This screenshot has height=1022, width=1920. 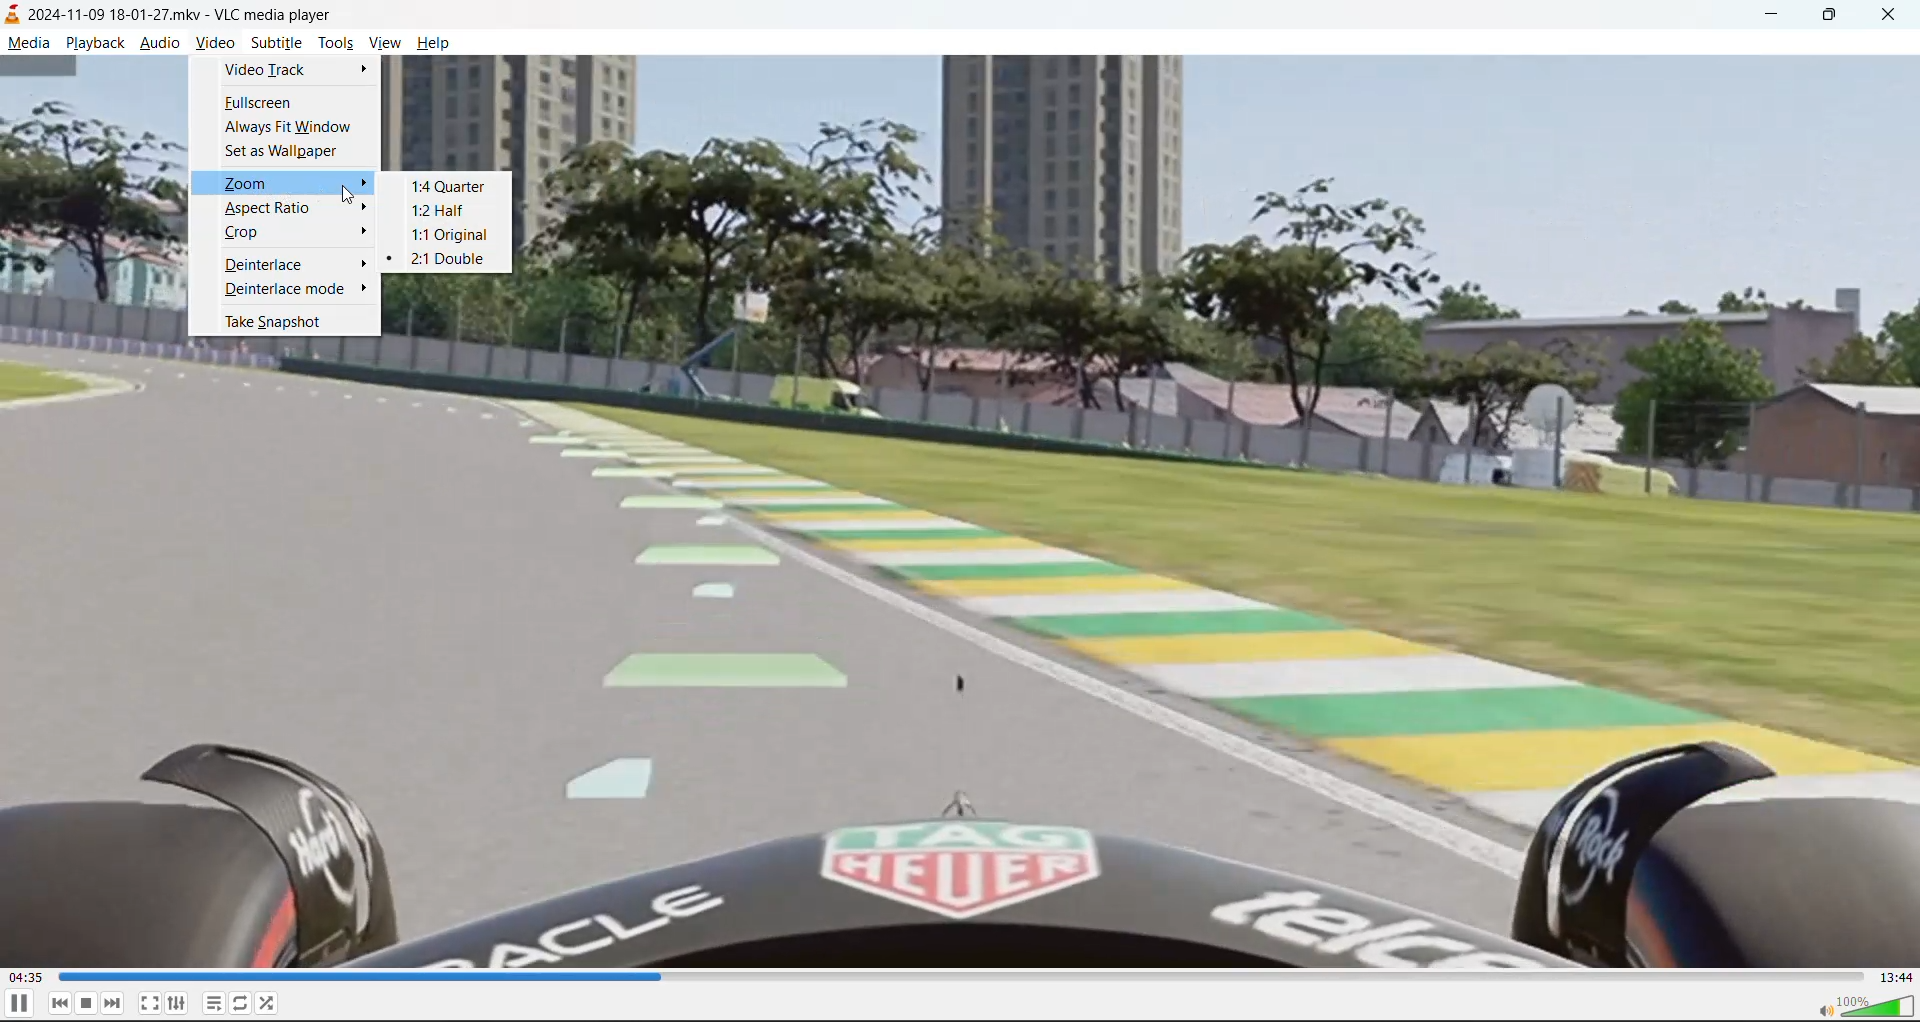 I want to click on video, so click(x=213, y=44).